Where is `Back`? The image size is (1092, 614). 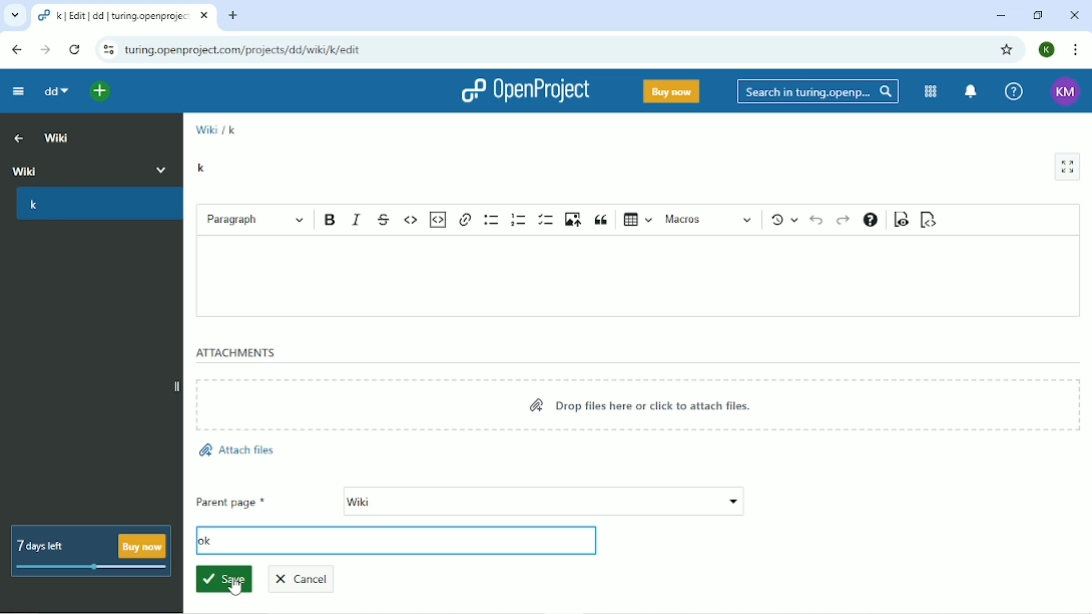 Back is located at coordinates (15, 48).